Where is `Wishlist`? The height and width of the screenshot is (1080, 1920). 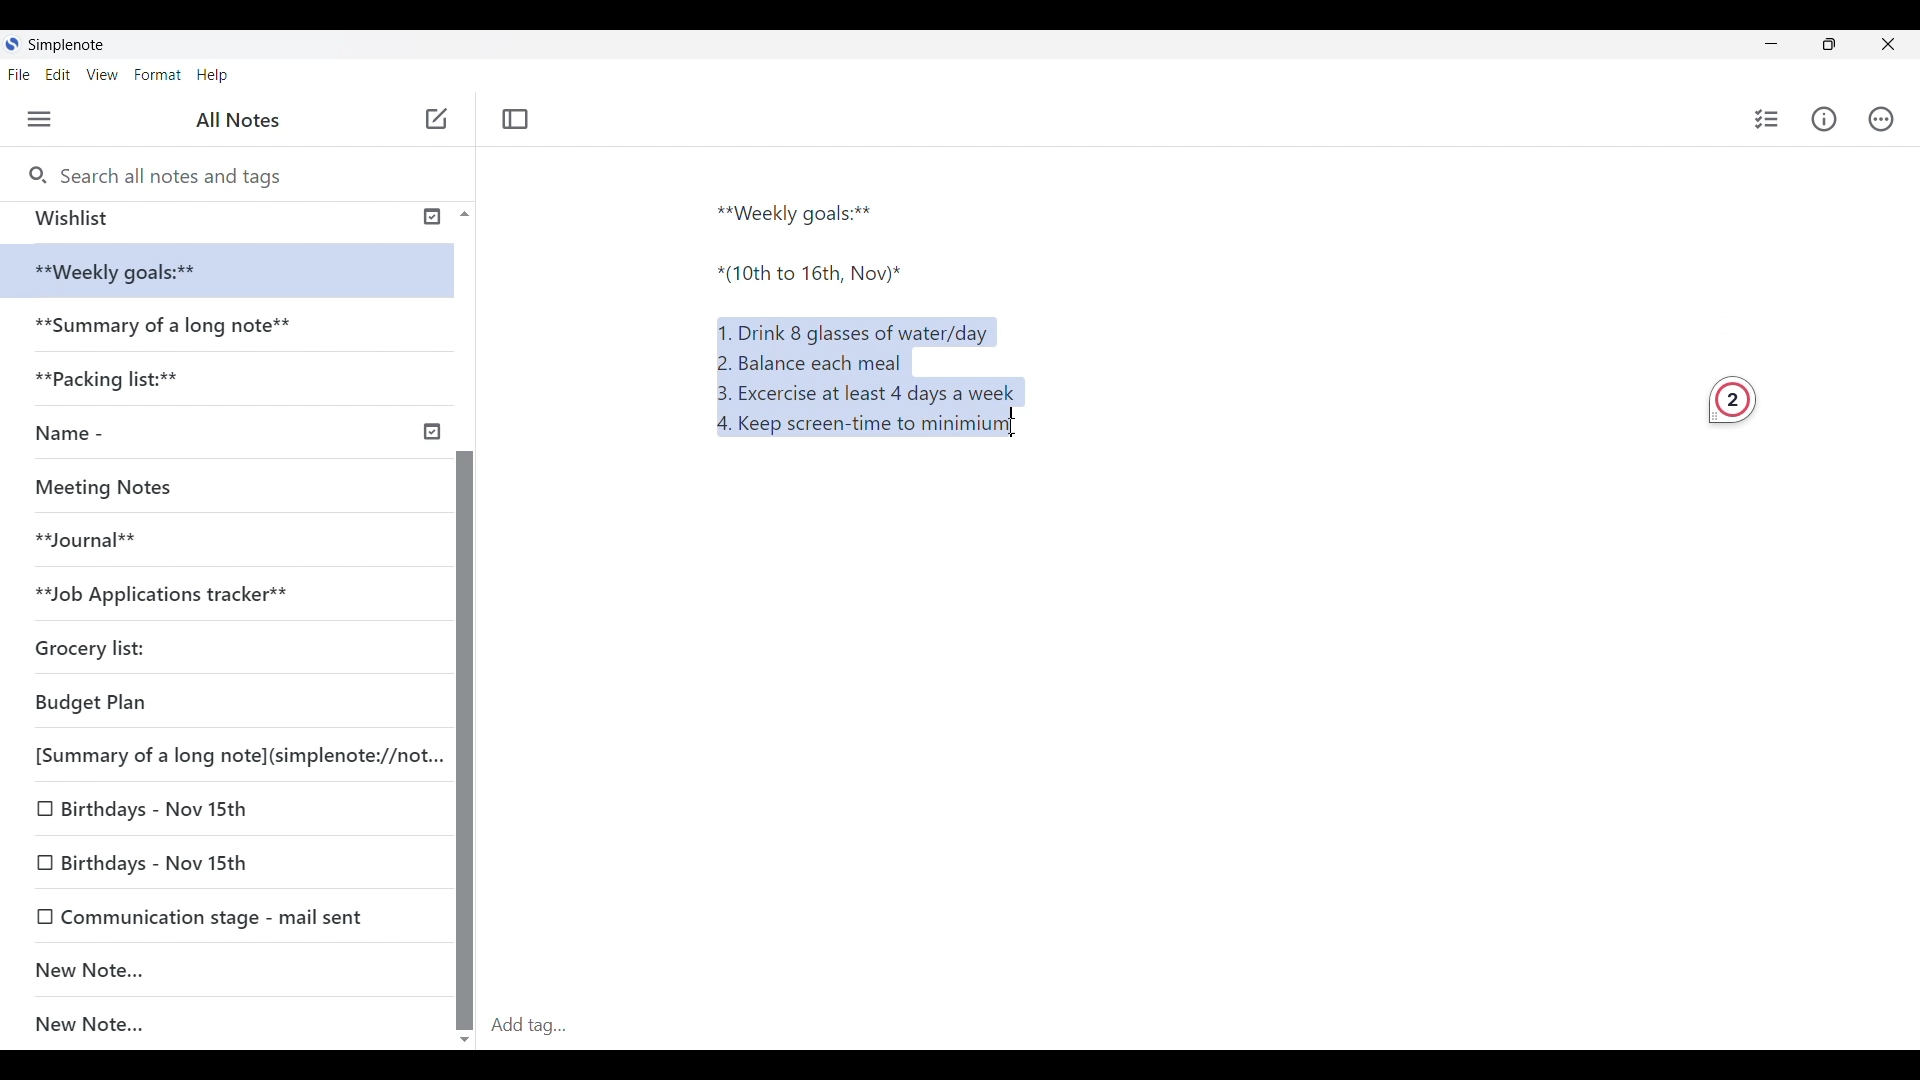 Wishlist is located at coordinates (222, 218).